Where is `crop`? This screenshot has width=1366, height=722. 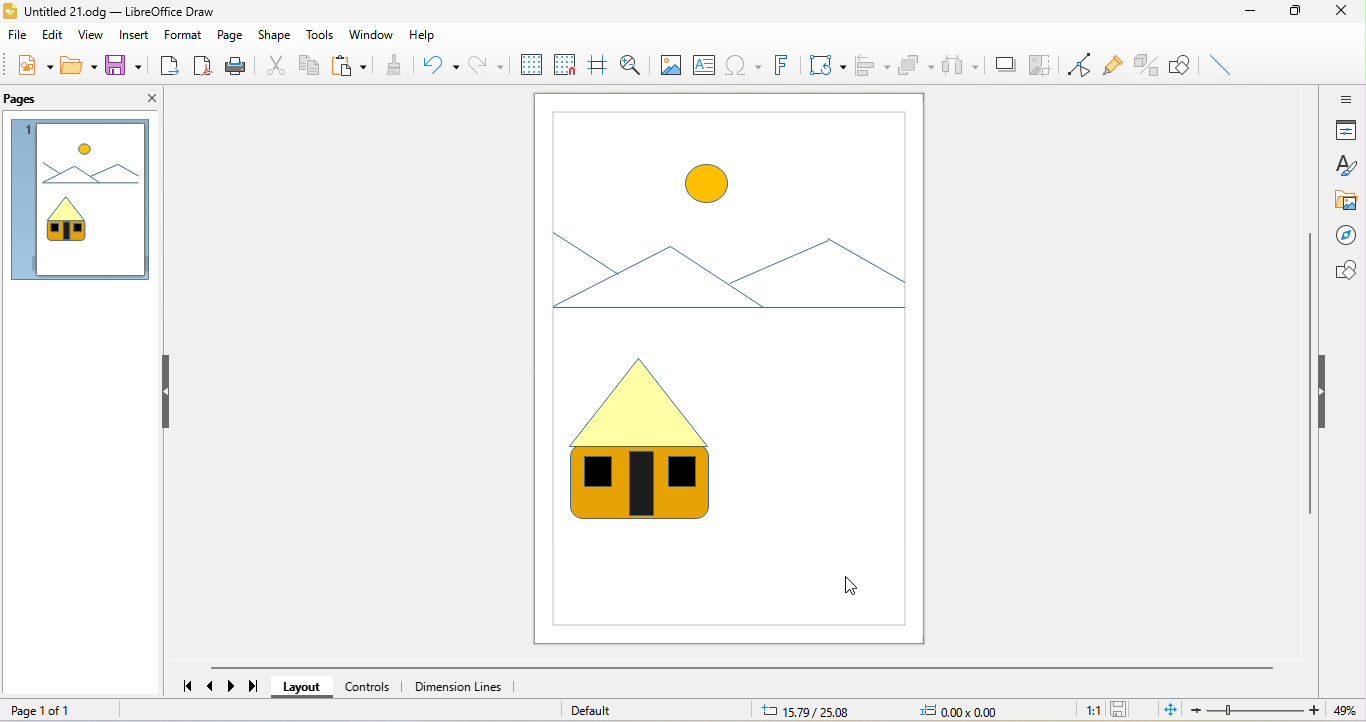
crop is located at coordinates (1041, 66).